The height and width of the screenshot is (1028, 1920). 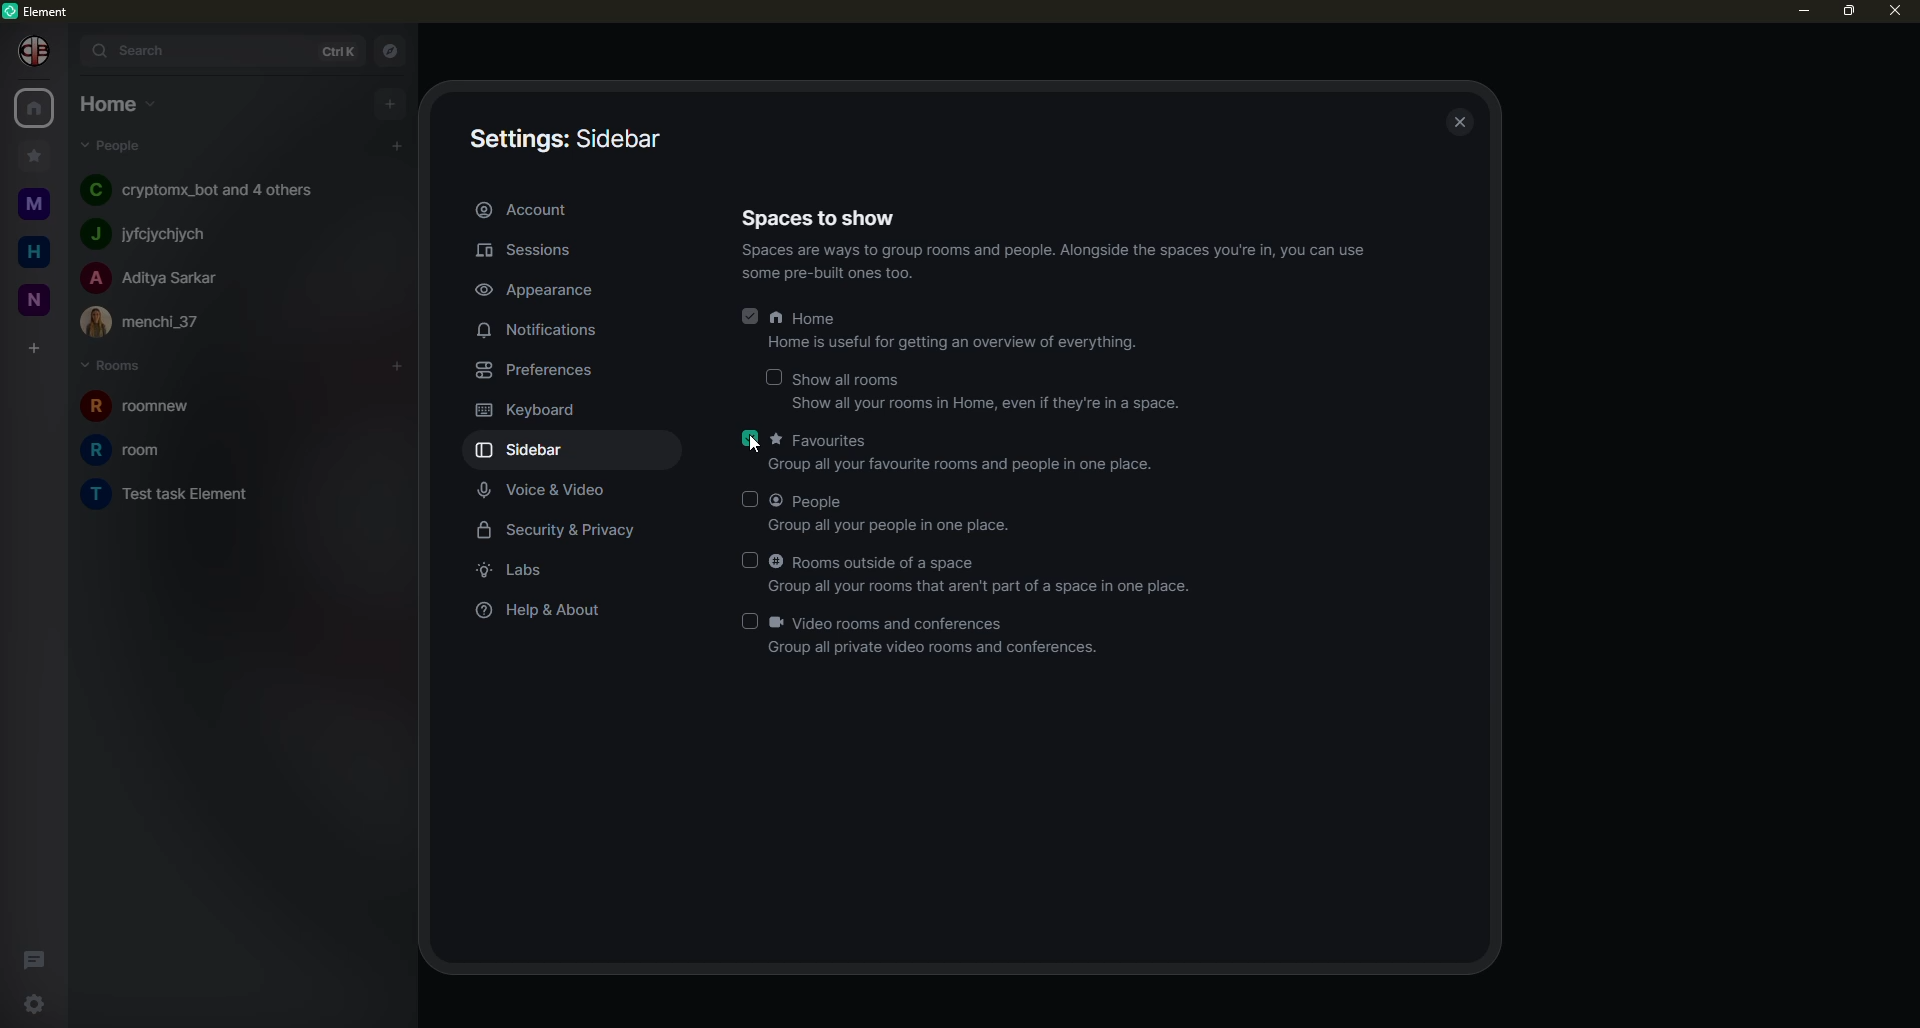 I want to click on account, so click(x=523, y=210).